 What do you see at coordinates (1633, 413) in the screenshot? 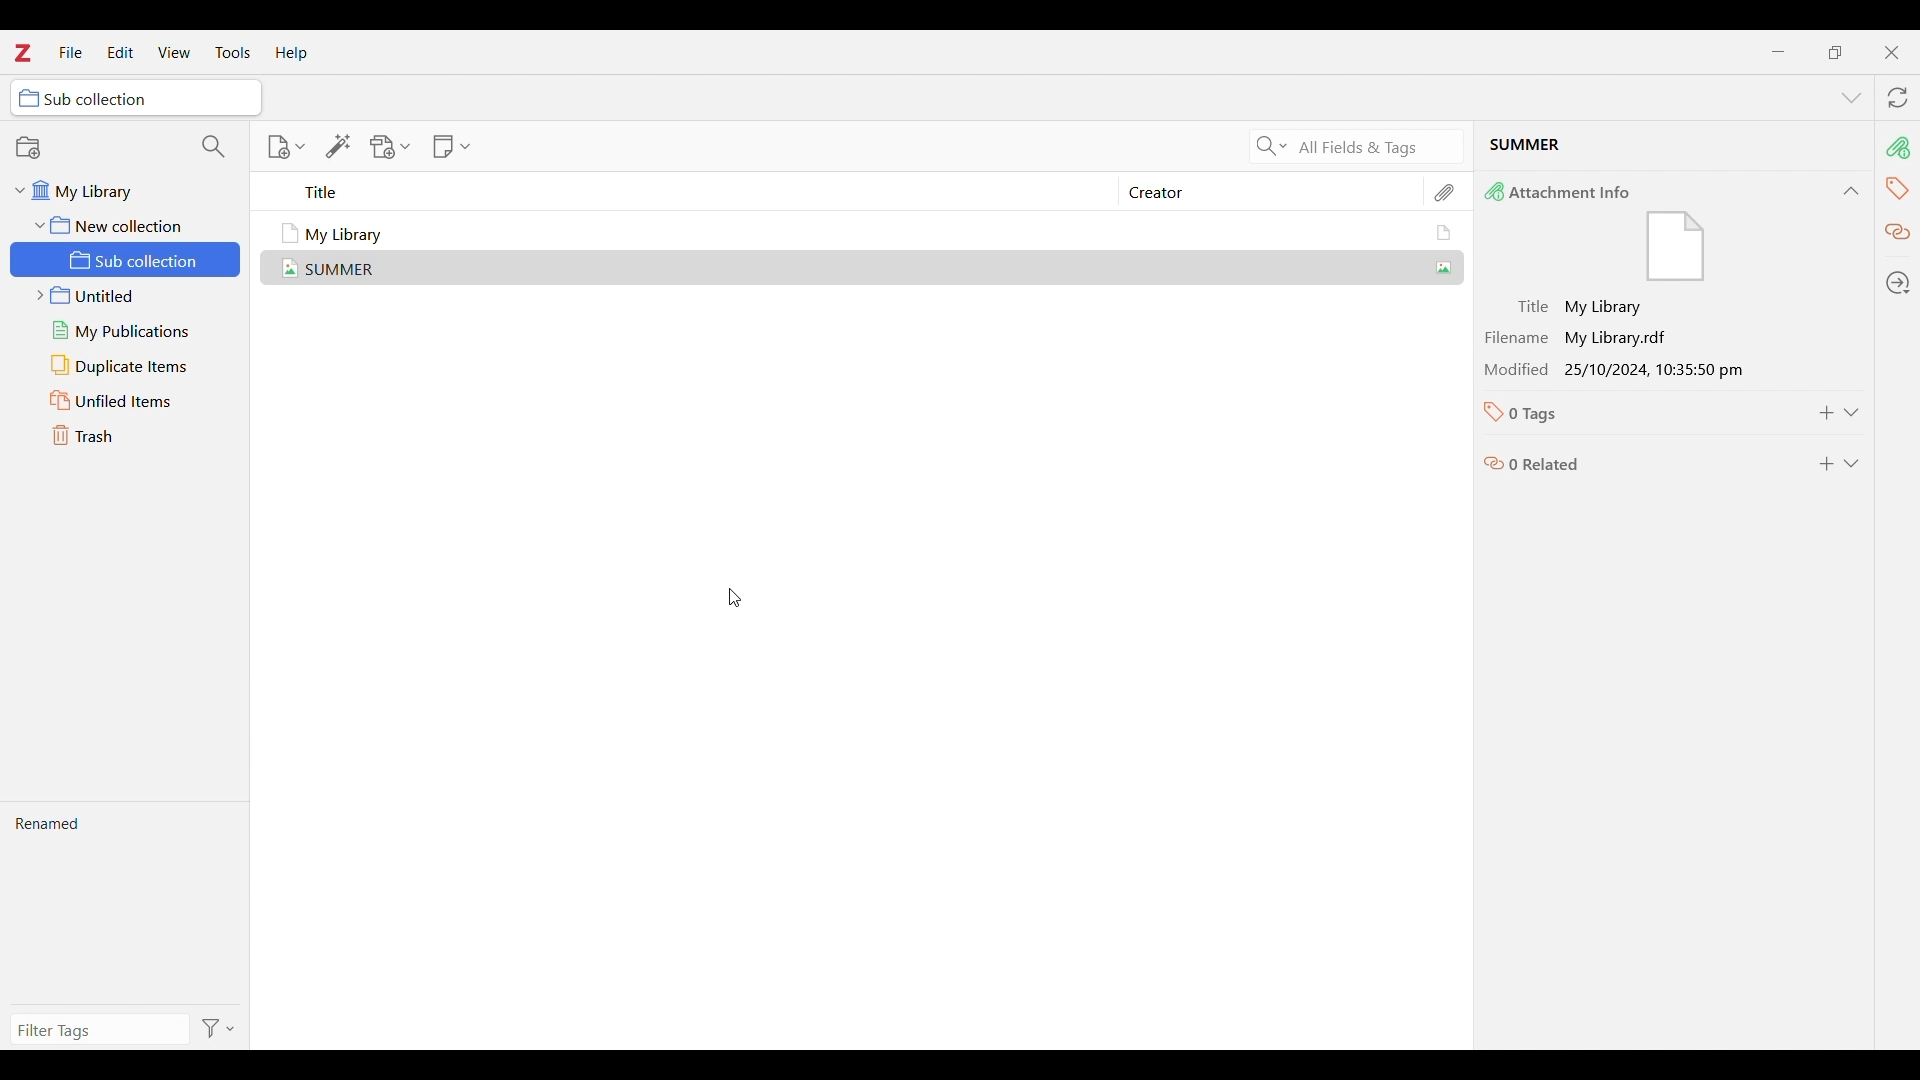
I see `0 Tags` at bounding box center [1633, 413].